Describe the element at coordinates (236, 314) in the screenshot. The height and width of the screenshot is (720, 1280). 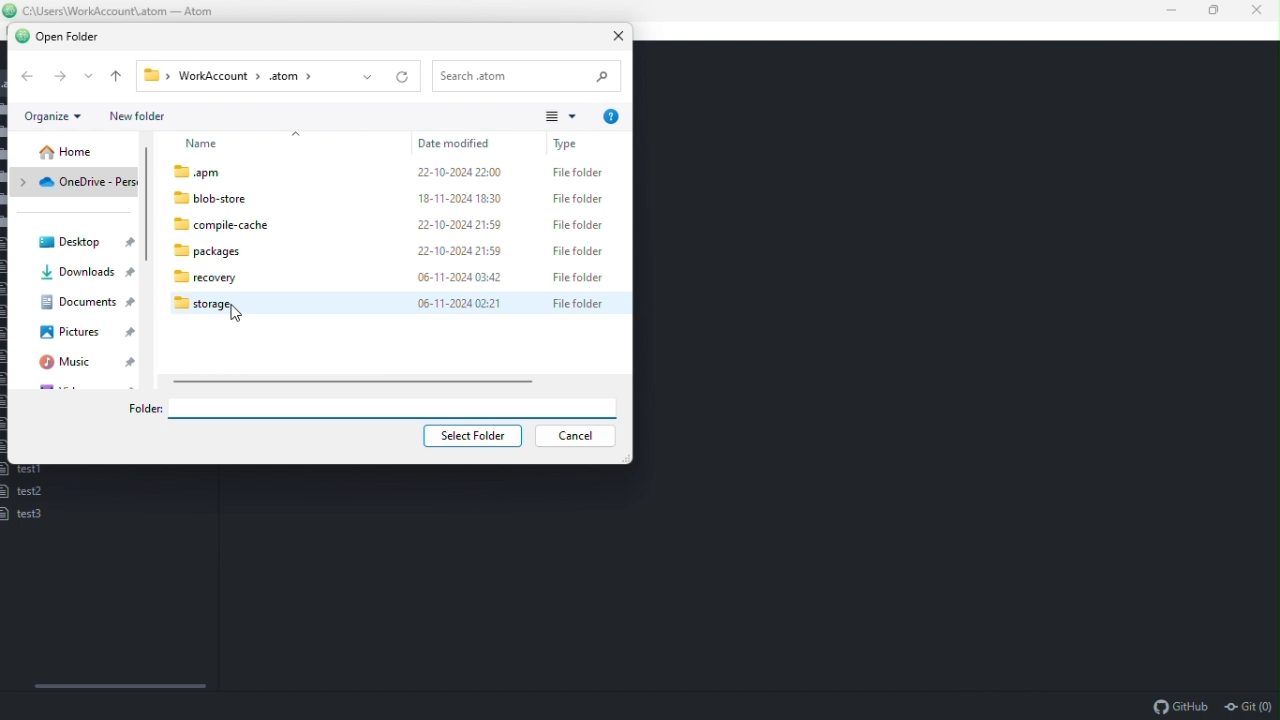
I see `Cursor` at that location.